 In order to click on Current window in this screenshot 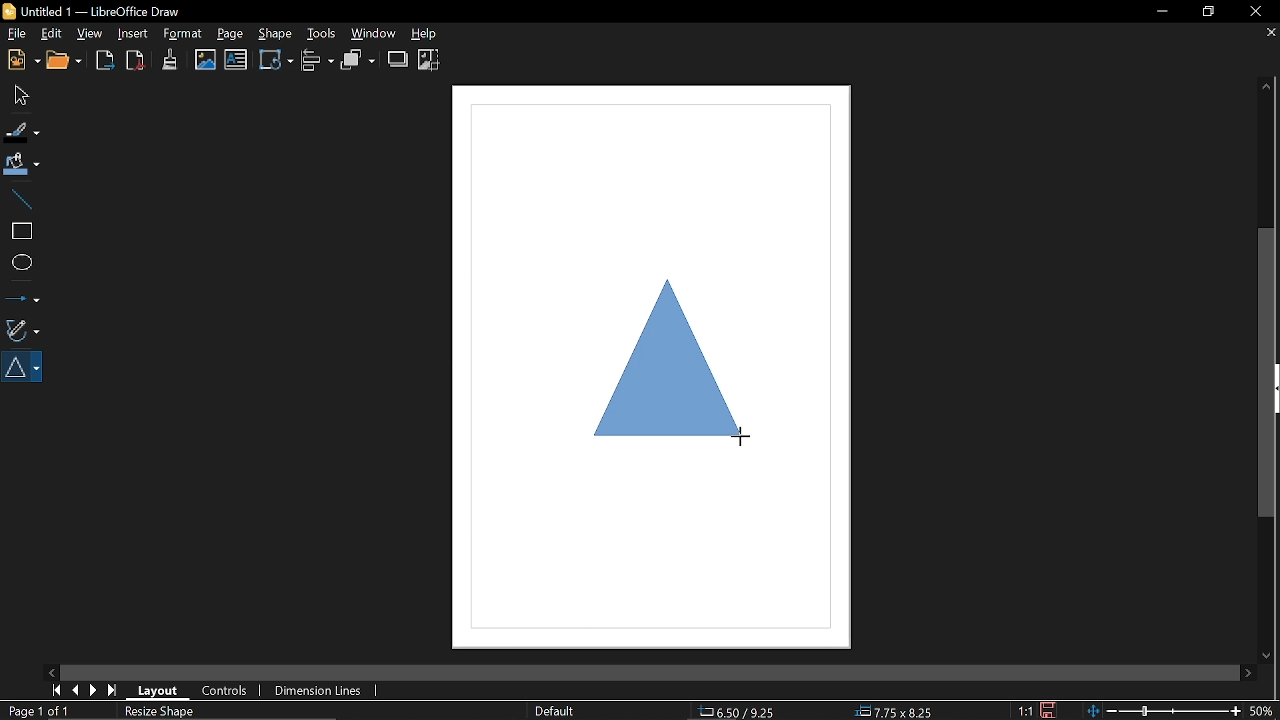, I will do `click(100, 10)`.